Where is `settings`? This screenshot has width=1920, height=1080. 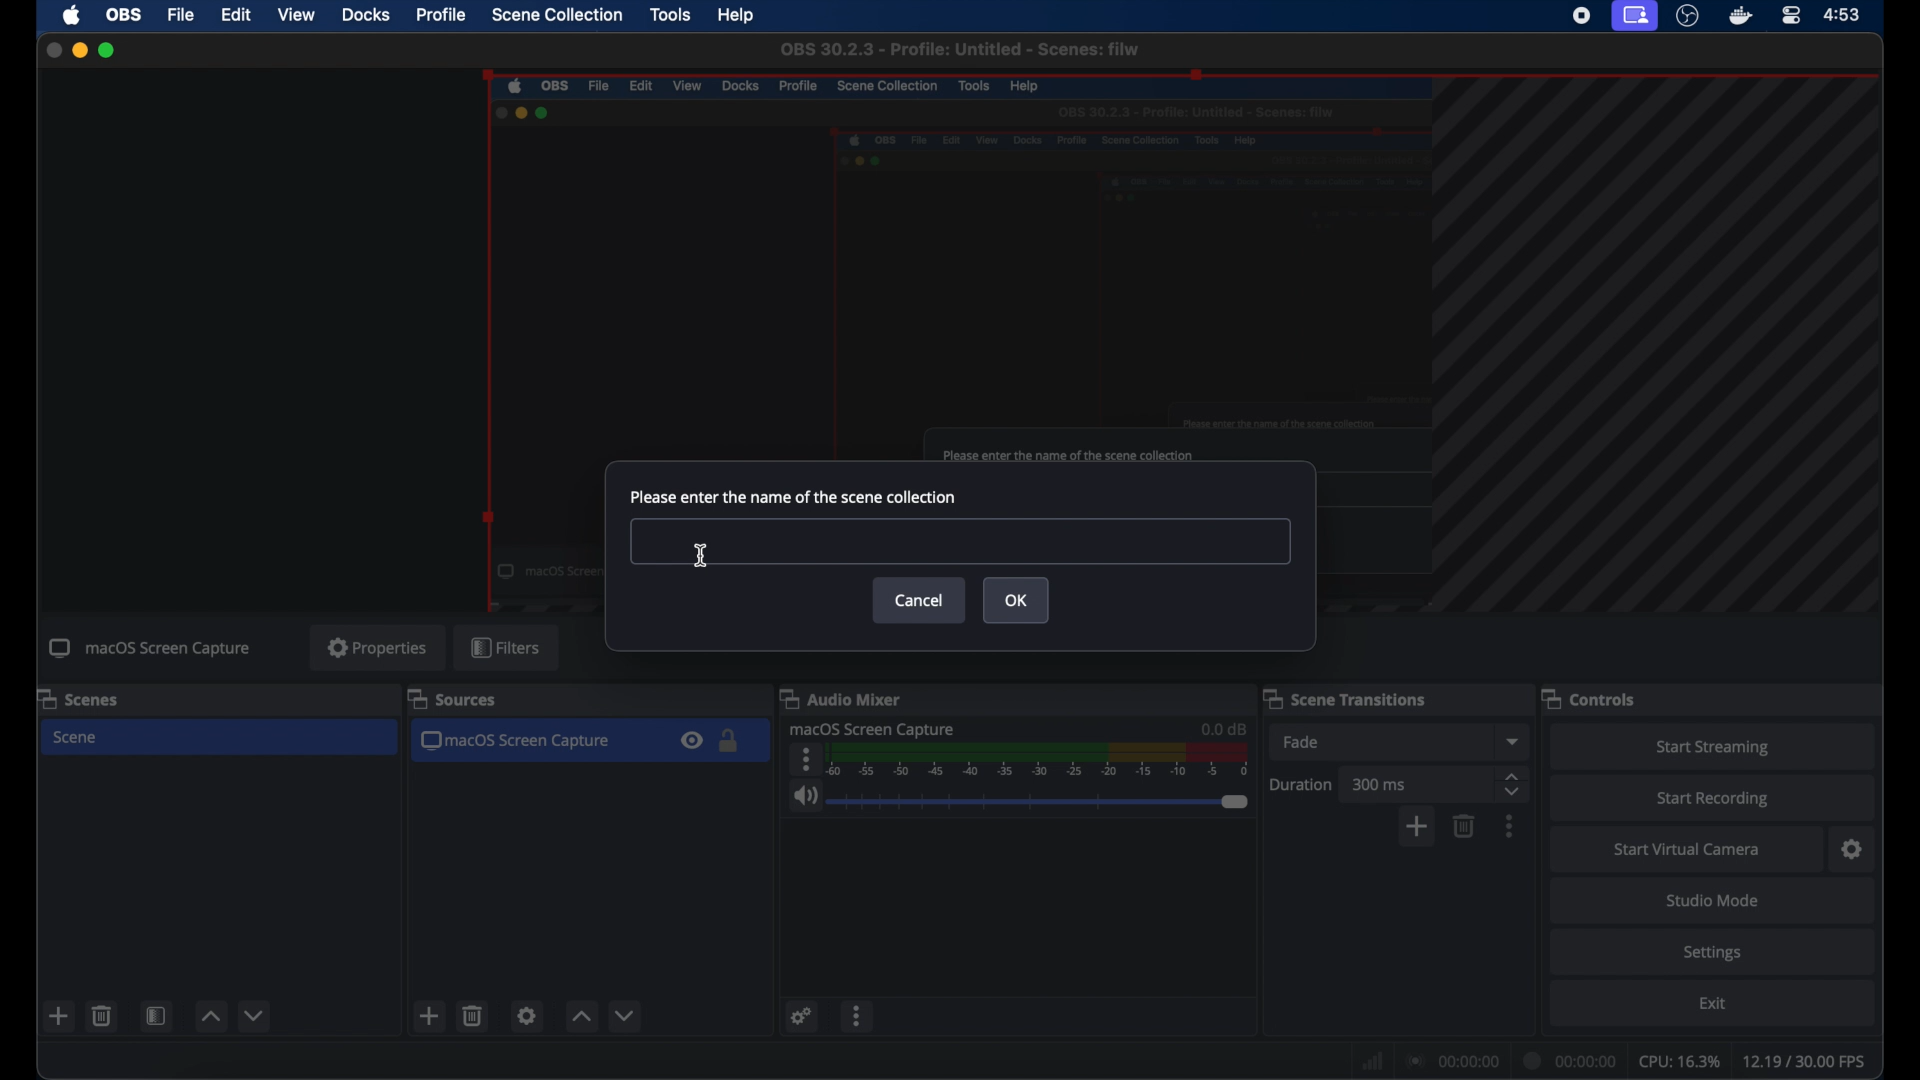 settings is located at coordinates (800, 1017).